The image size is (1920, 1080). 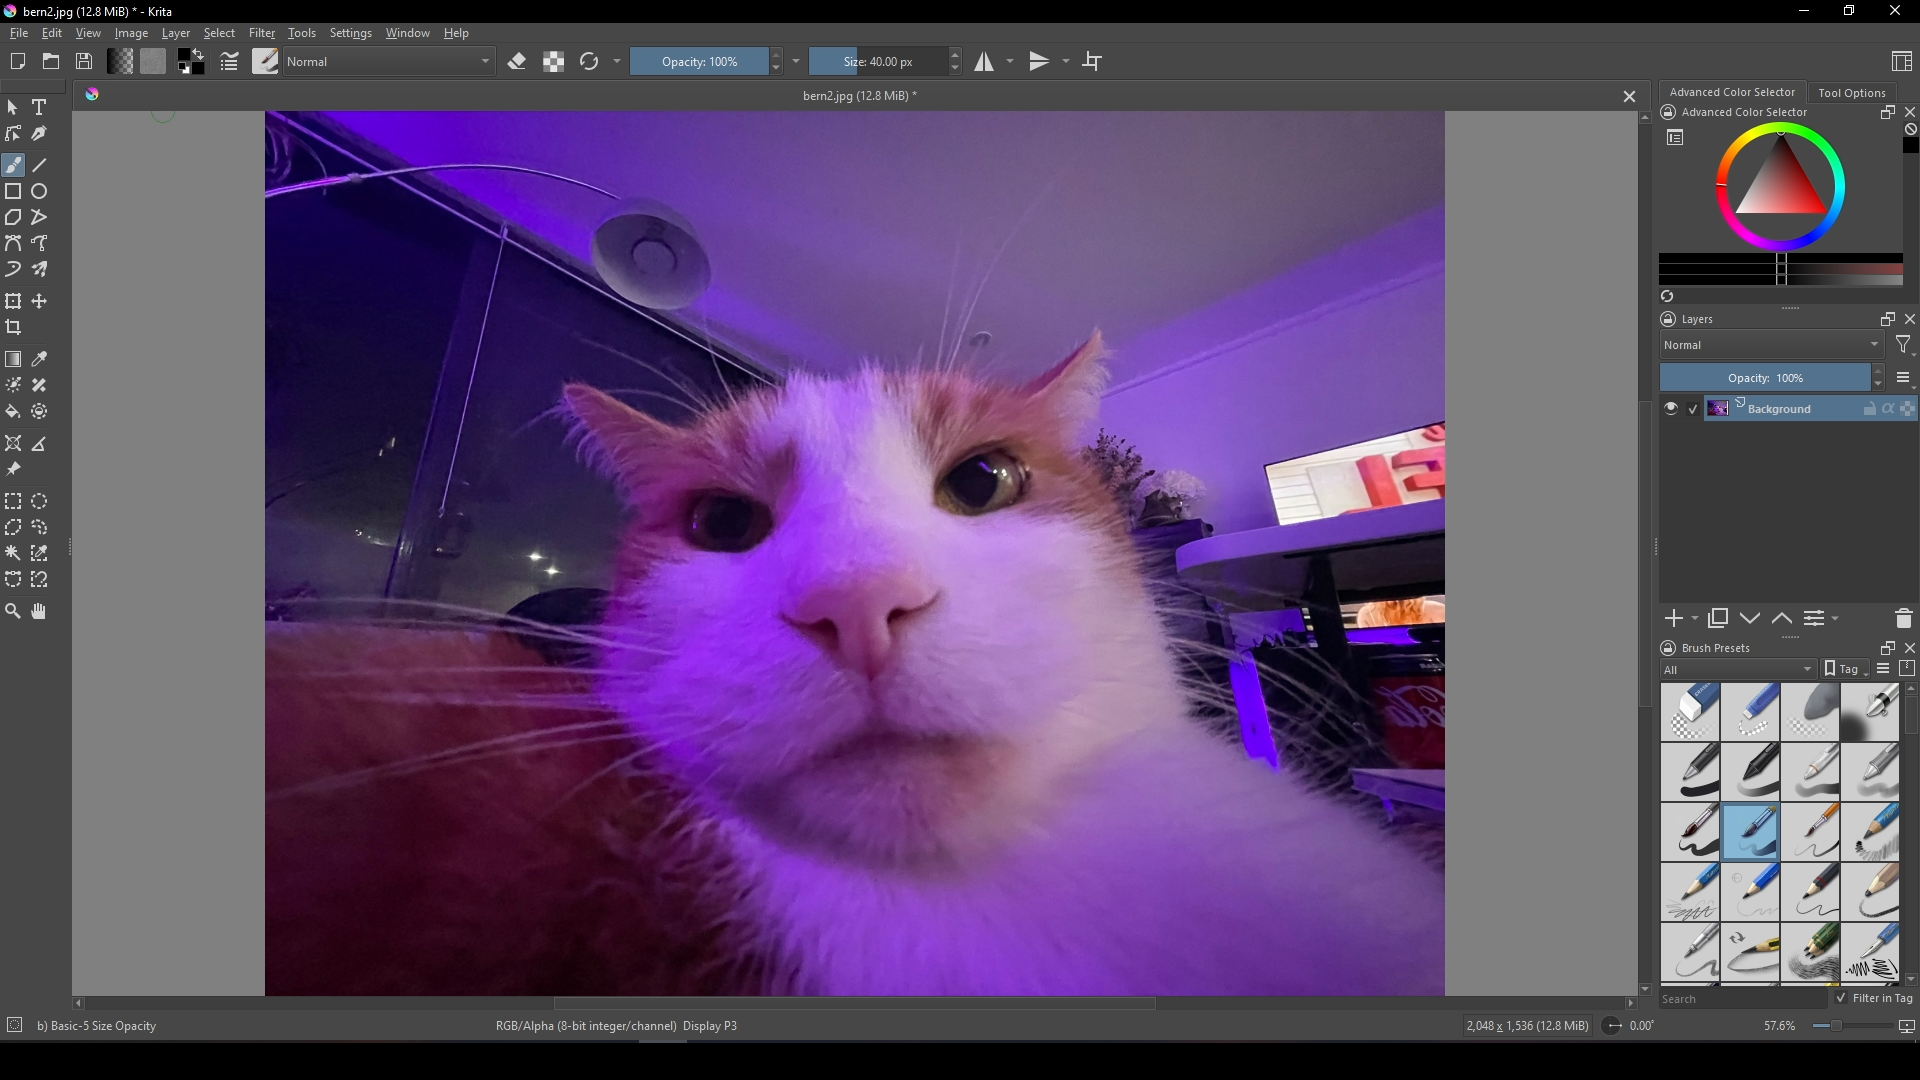 What do you see at coordinates (303, 33) in the screenshot?
I see `Tools` at bounding box center [303, 33].